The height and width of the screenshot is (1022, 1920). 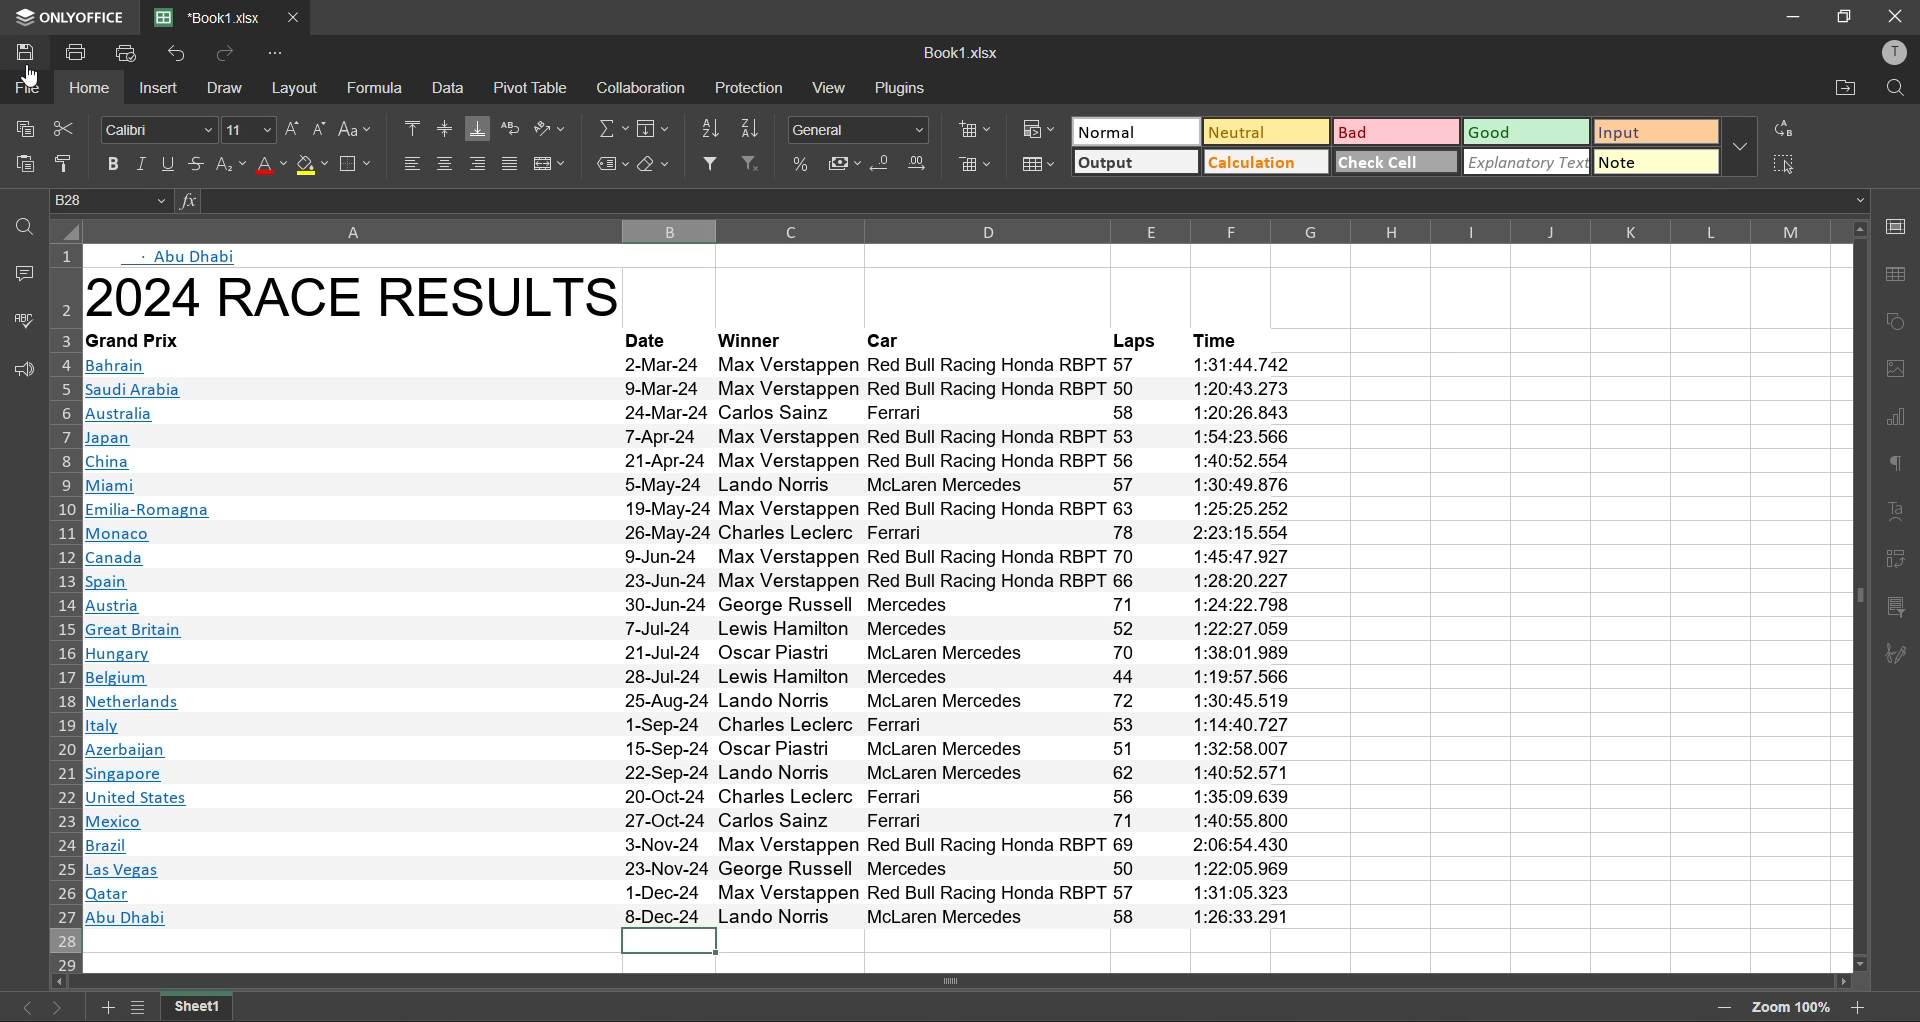 I want to click on cut, so click(x=66, y=131).